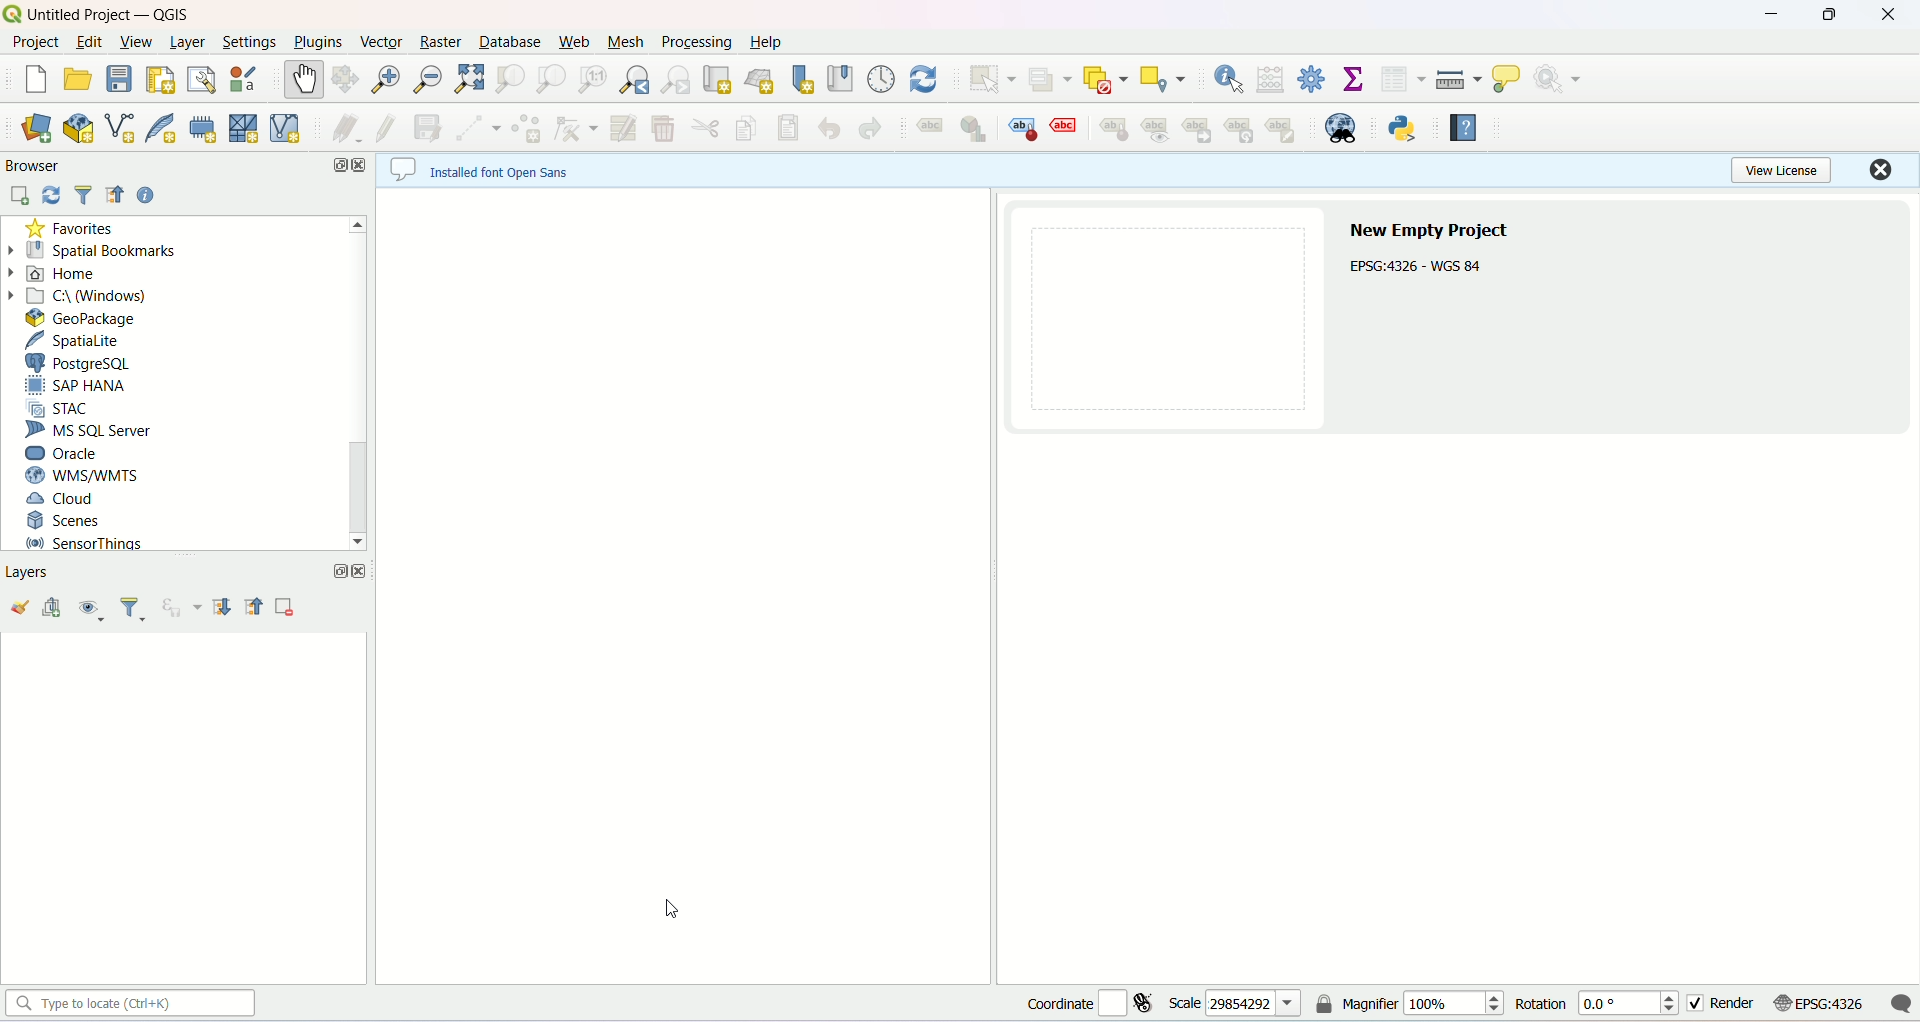 The width and height of the screenshot is (1920, 1022). I want to click on  29854292 , so click(1252, 1003).